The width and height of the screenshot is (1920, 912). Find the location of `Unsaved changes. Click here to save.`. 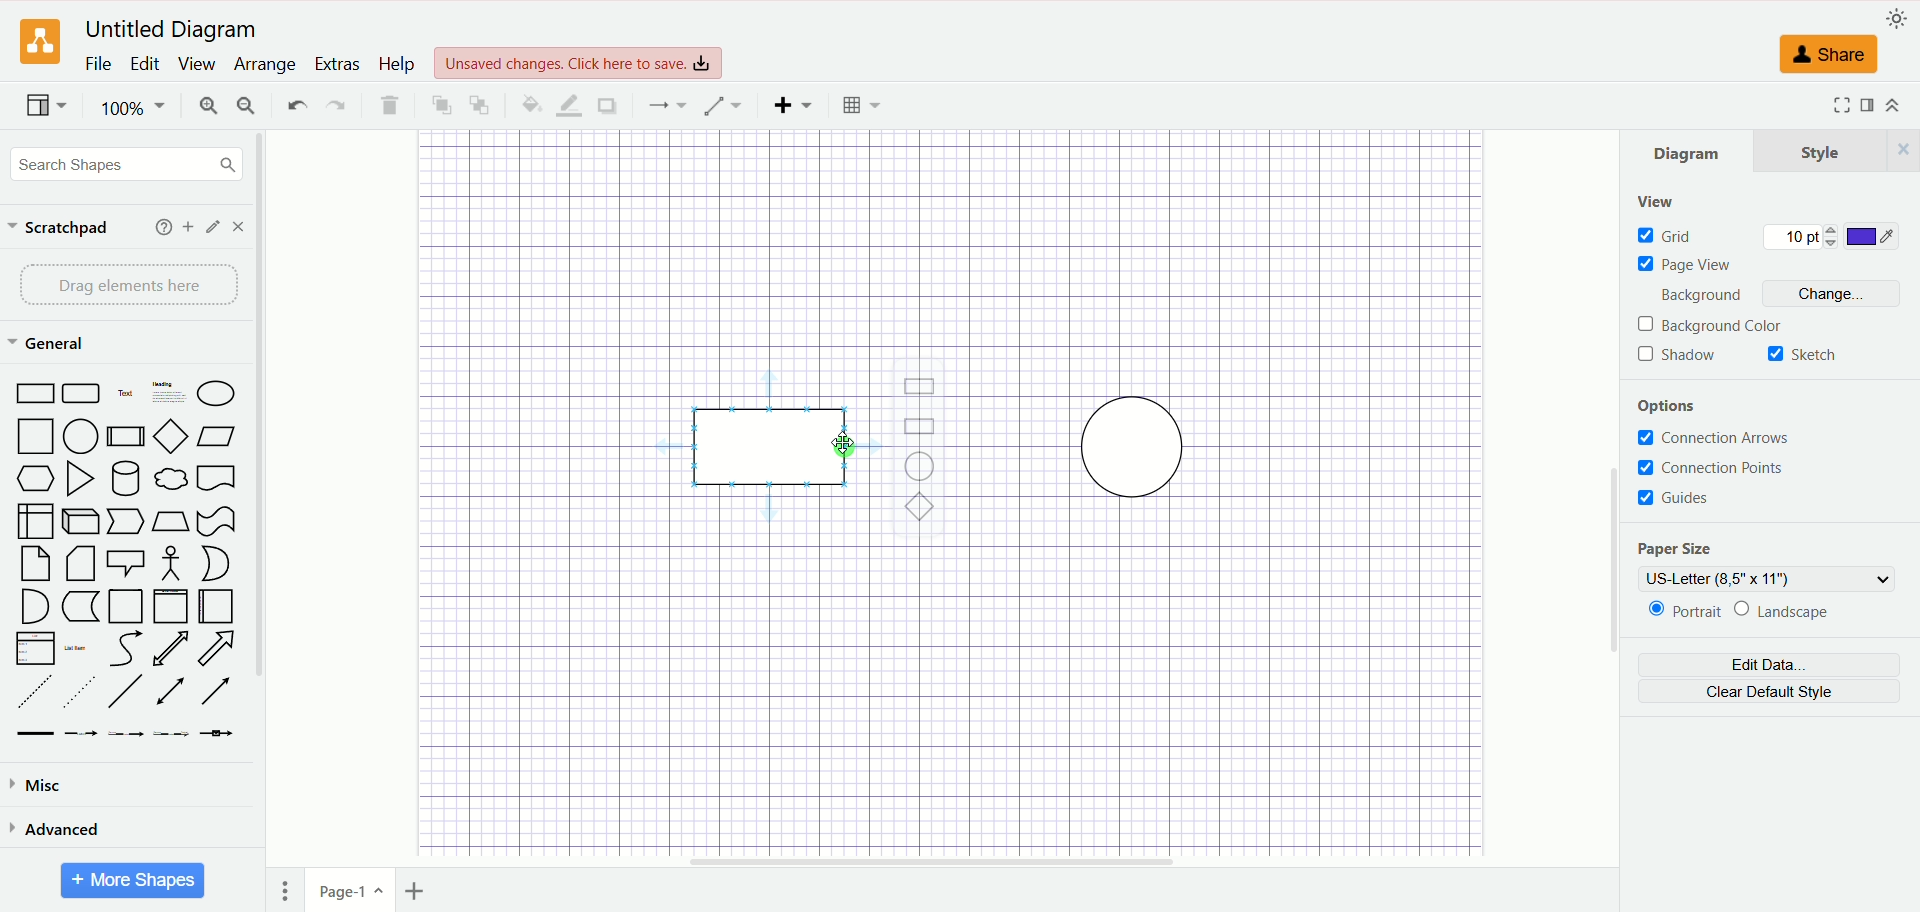

Unsaved changes. Click here to save. is located at coordinates (580, 62).